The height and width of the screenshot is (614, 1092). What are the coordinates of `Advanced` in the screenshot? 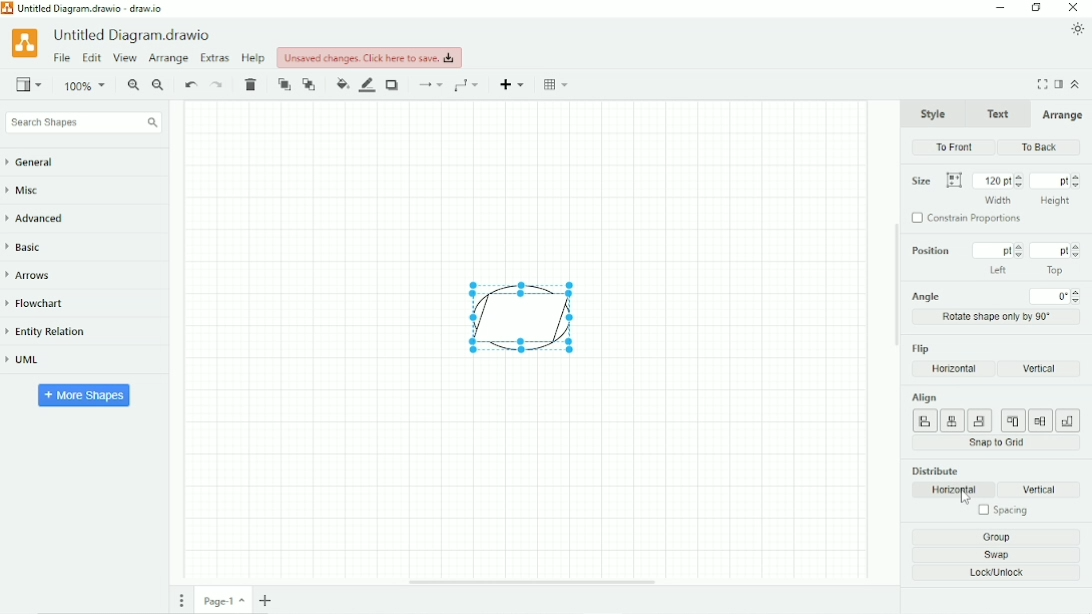 It's located at (42, 218).